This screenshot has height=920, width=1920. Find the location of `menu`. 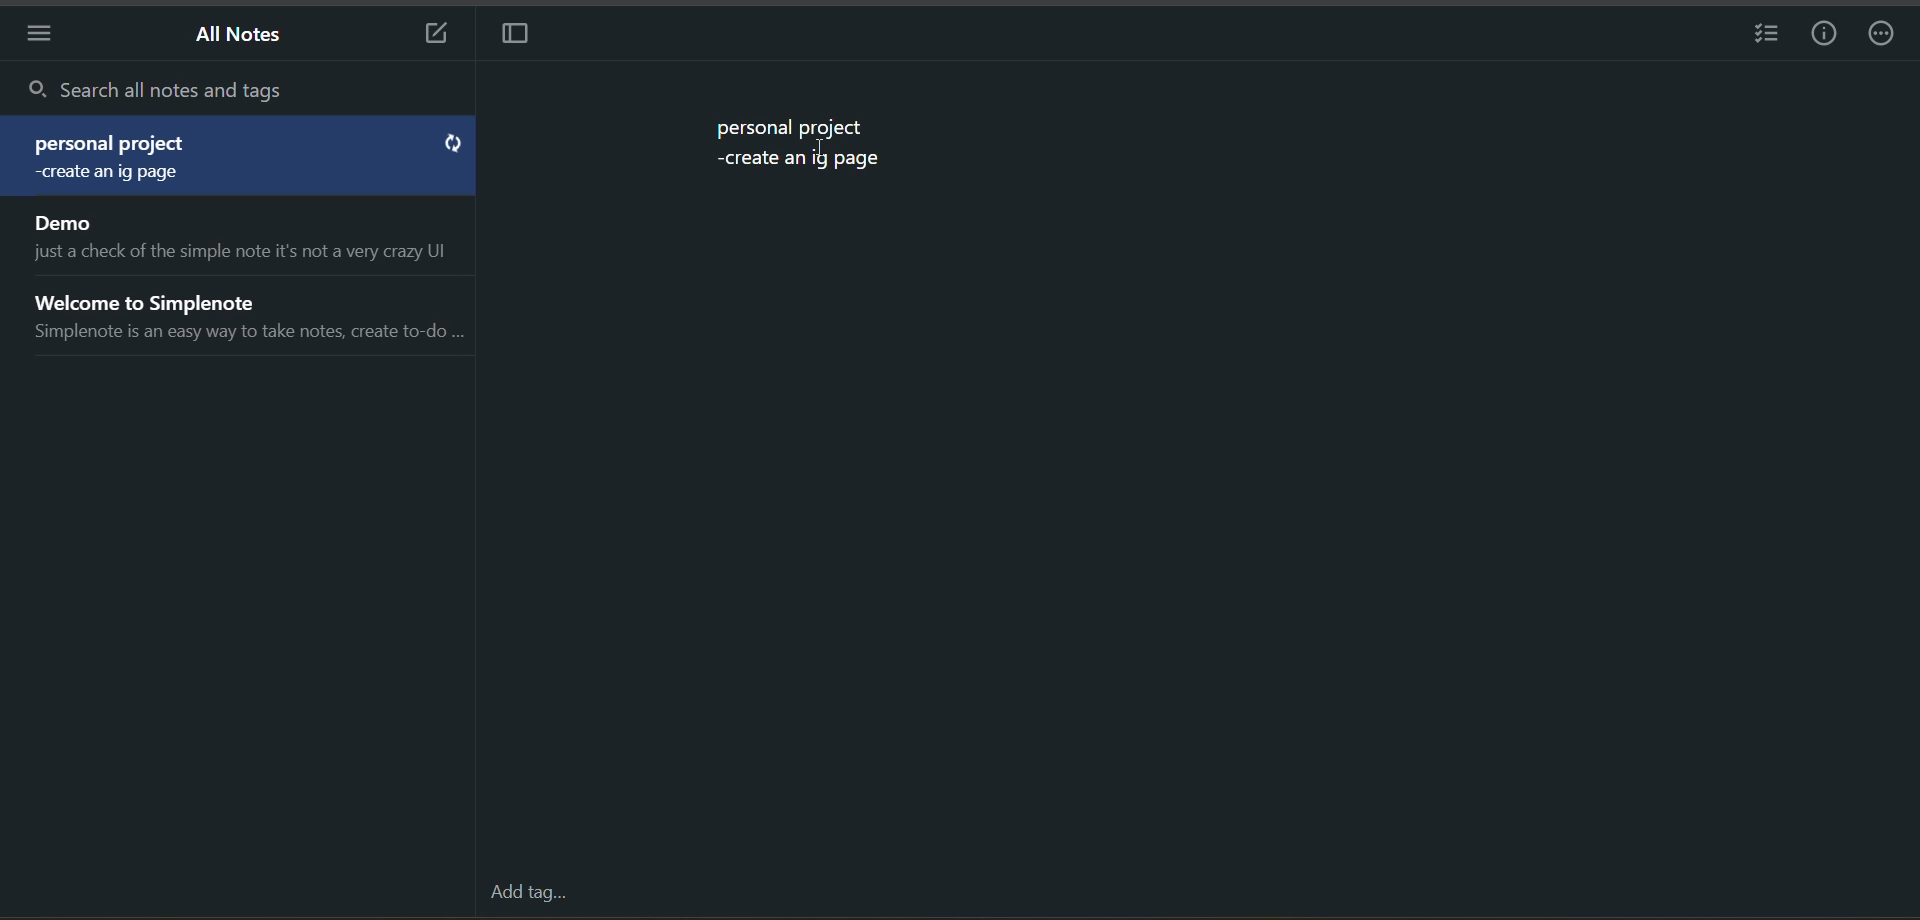

menu is located at coordinates (37, 38).